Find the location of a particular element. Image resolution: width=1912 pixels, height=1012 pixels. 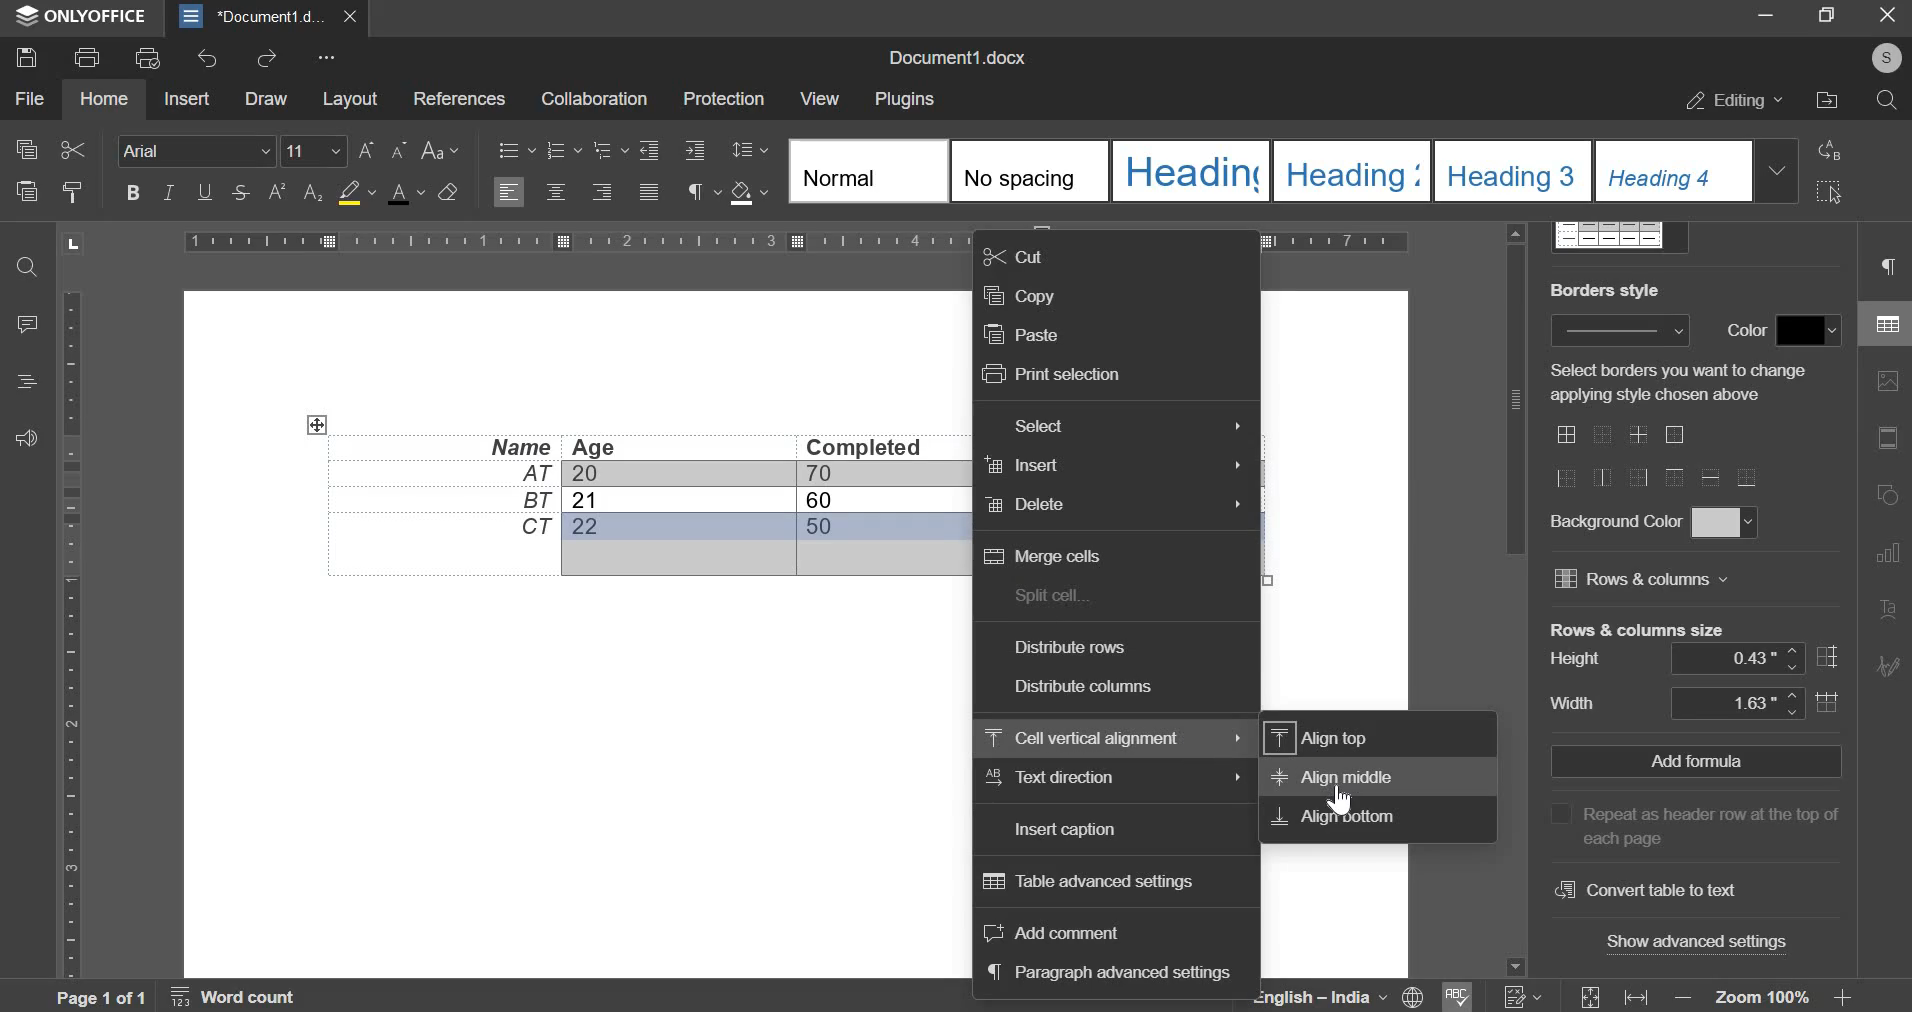

file location is located at coordinates (1826, 100).